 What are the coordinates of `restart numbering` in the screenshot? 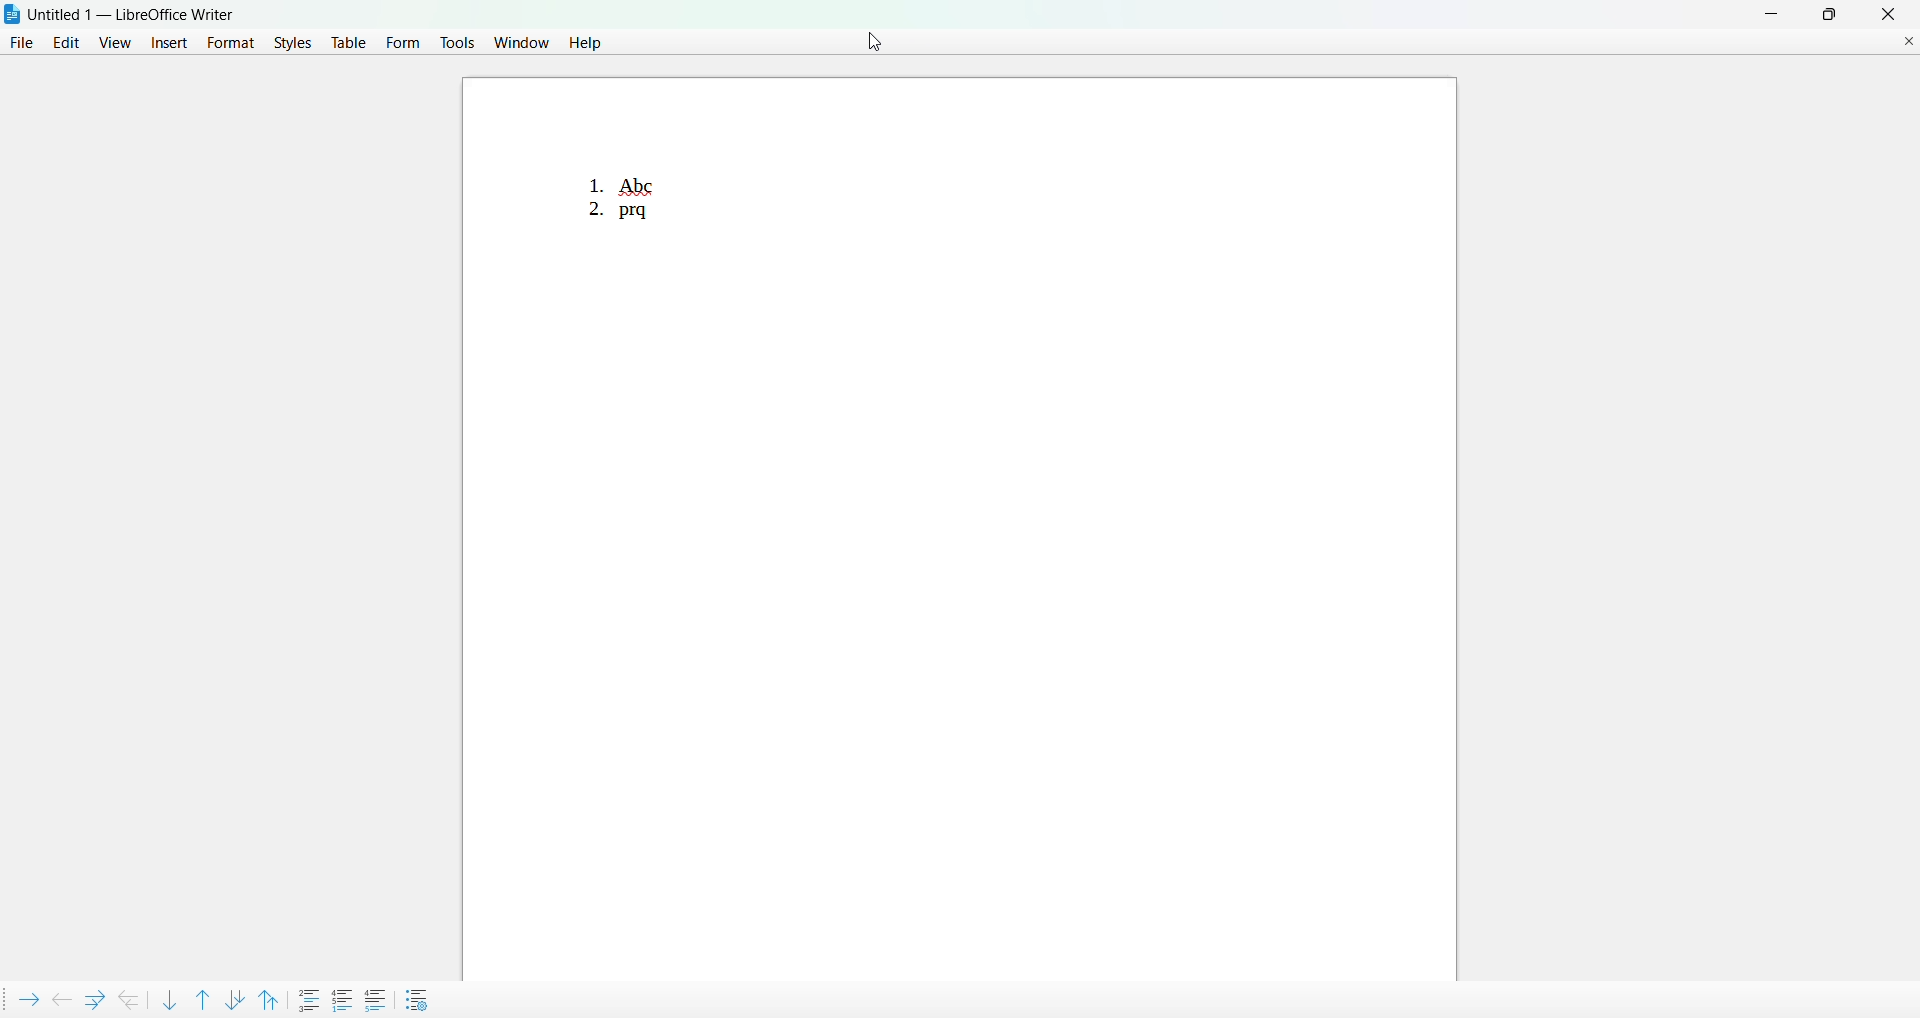 It's located at (344, 997).